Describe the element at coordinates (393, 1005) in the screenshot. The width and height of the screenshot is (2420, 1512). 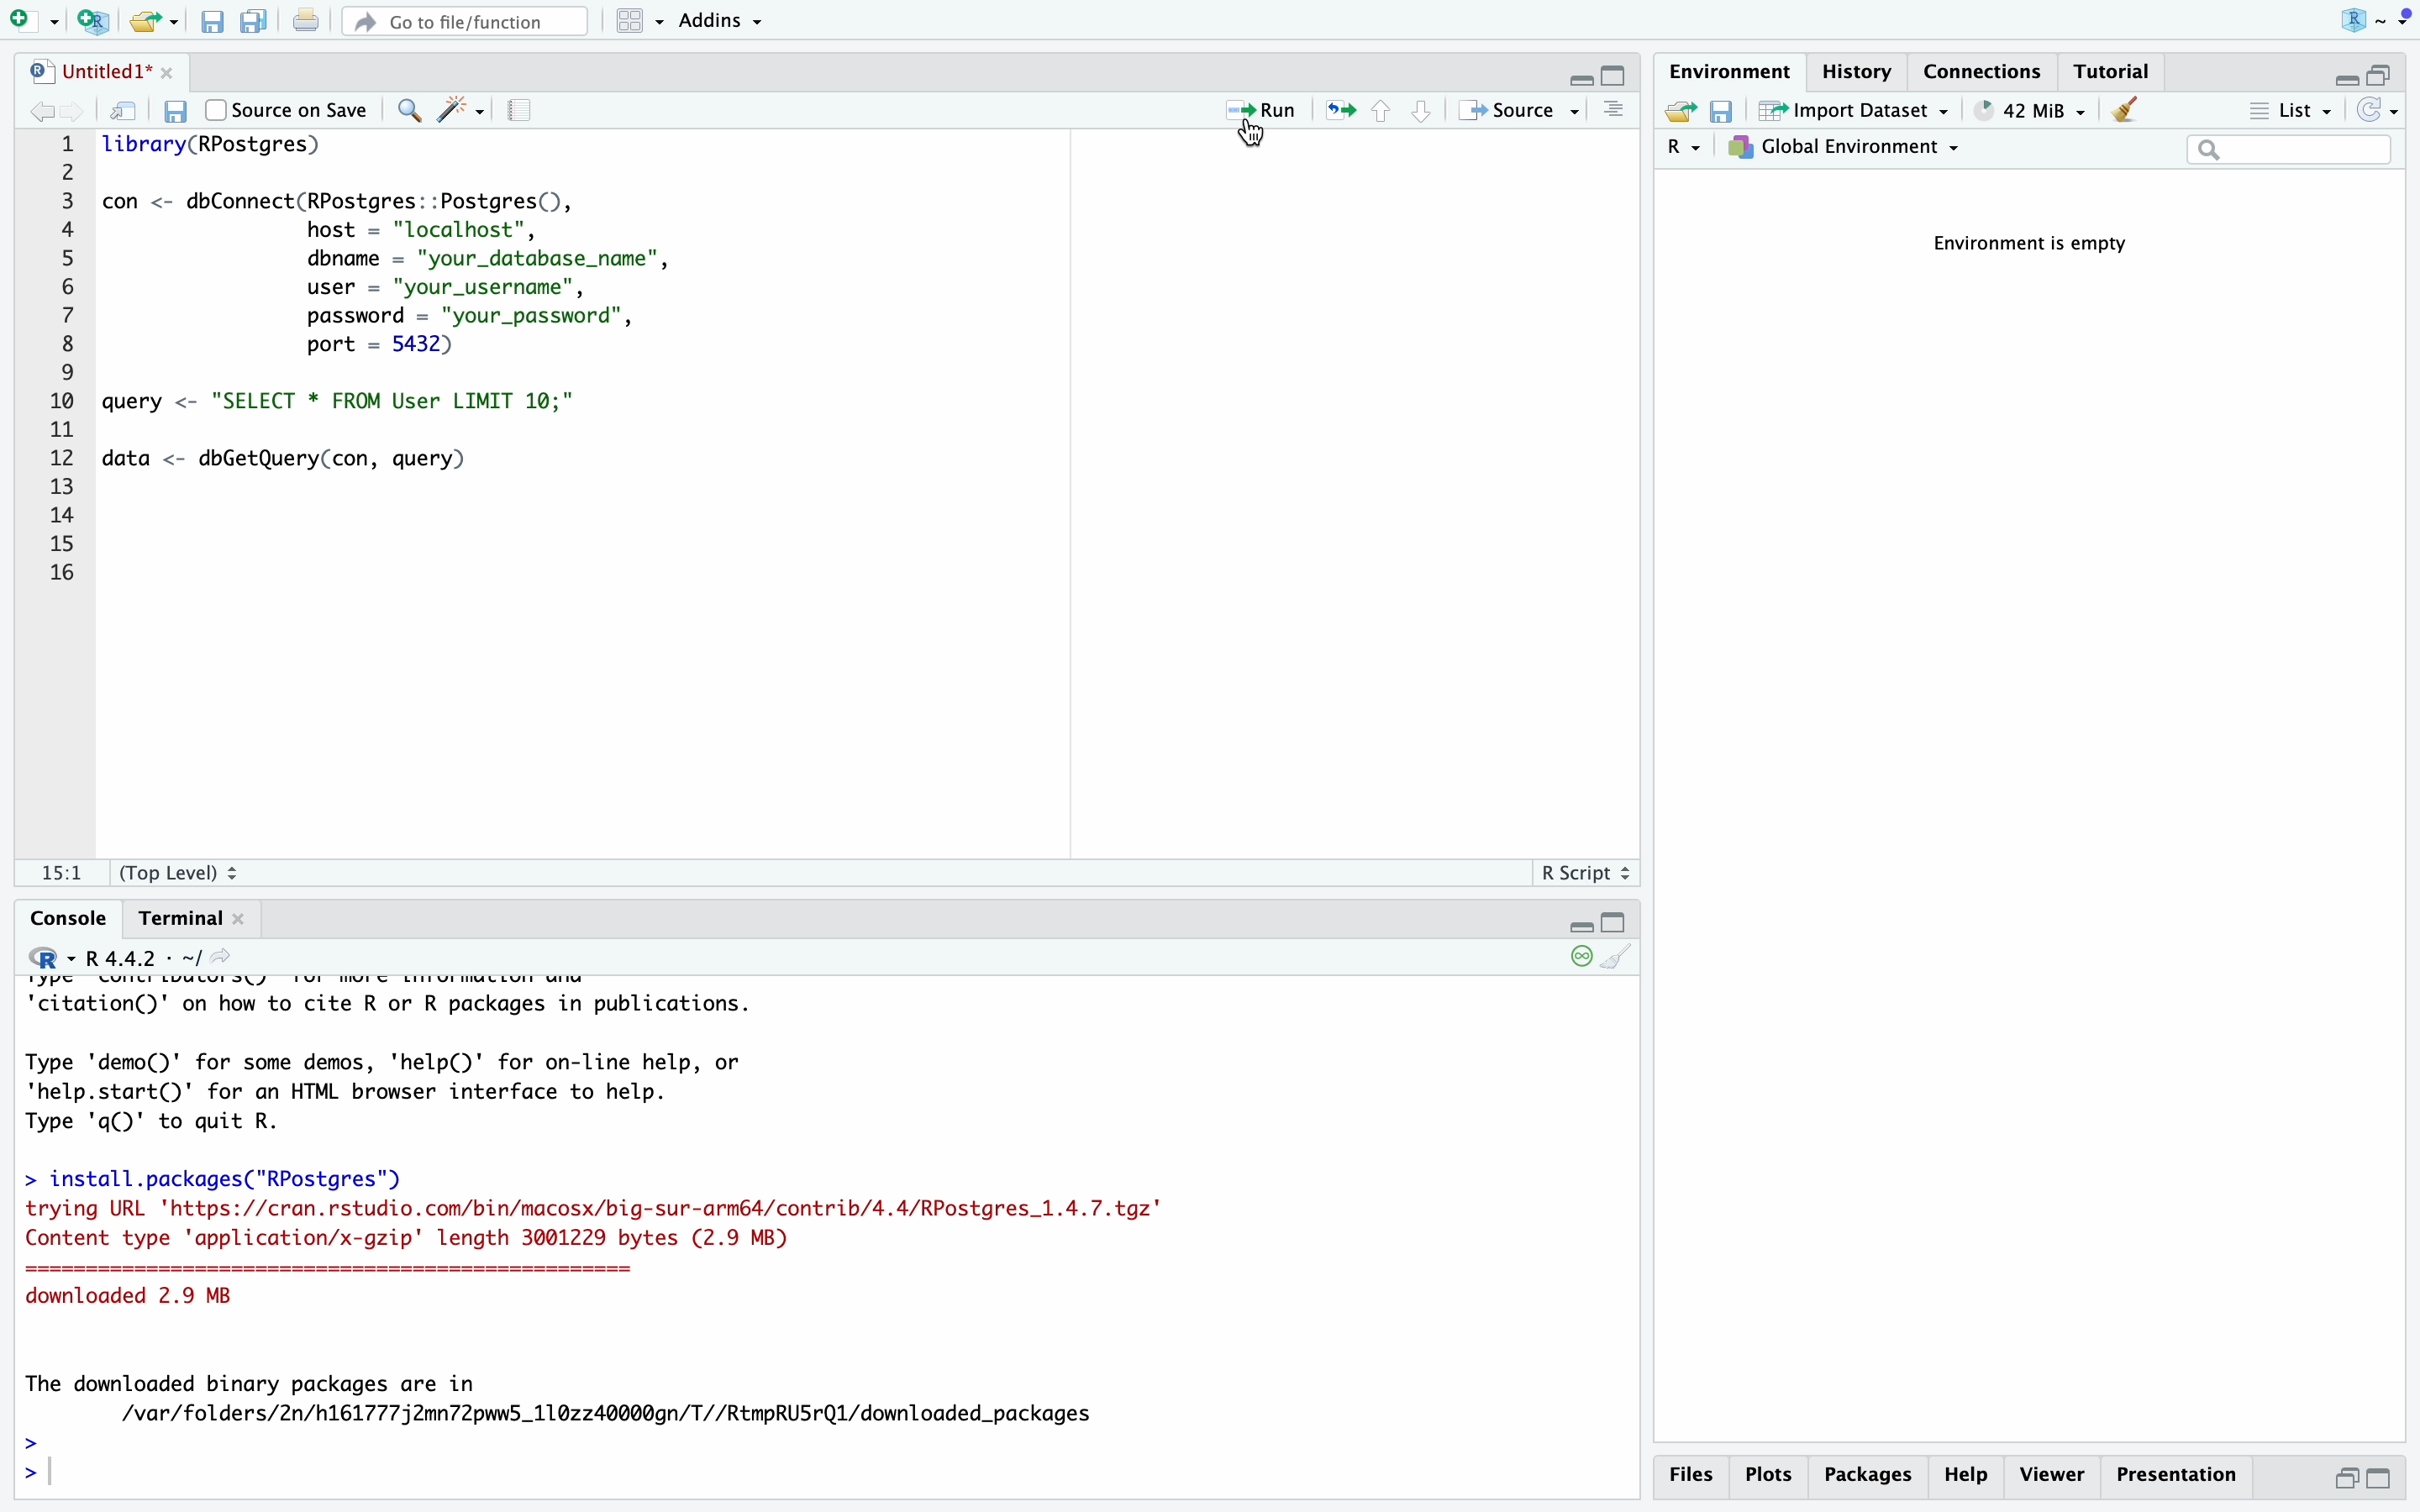
I see `citation` at that location.